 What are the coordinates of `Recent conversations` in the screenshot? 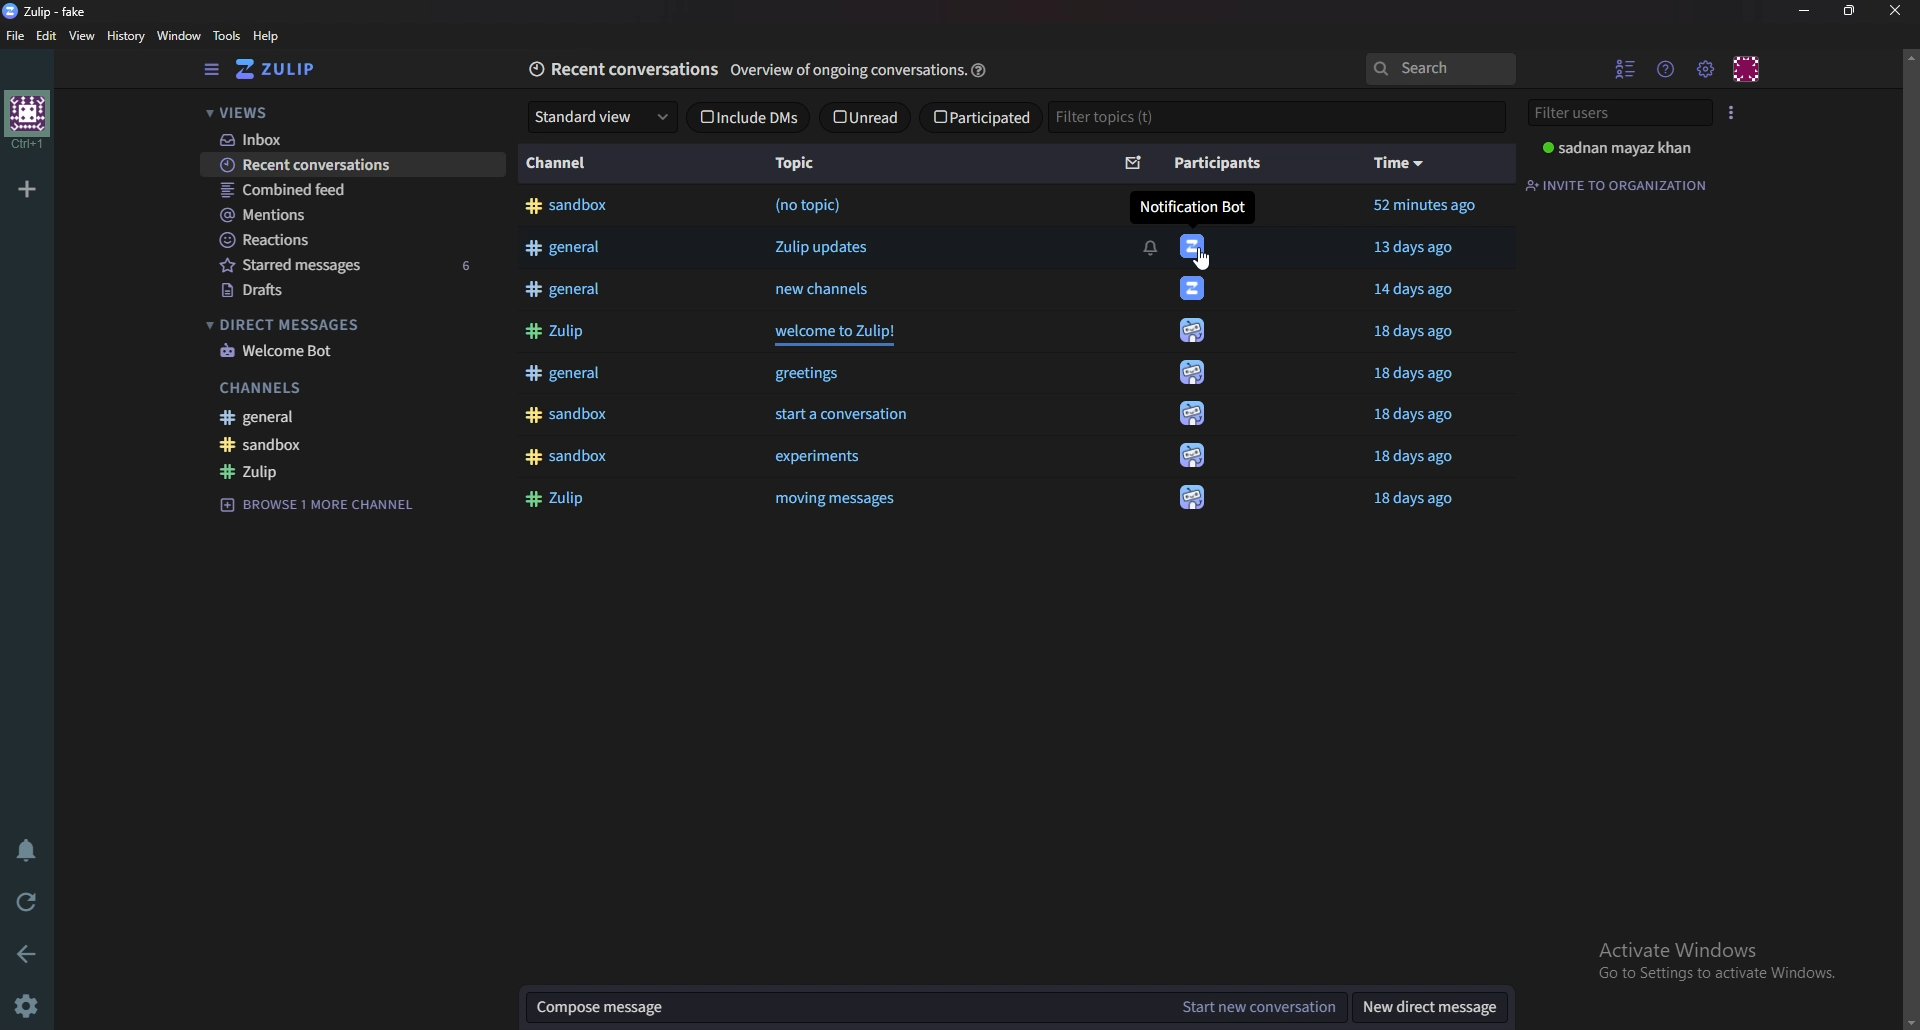 It's located at (351, 165).